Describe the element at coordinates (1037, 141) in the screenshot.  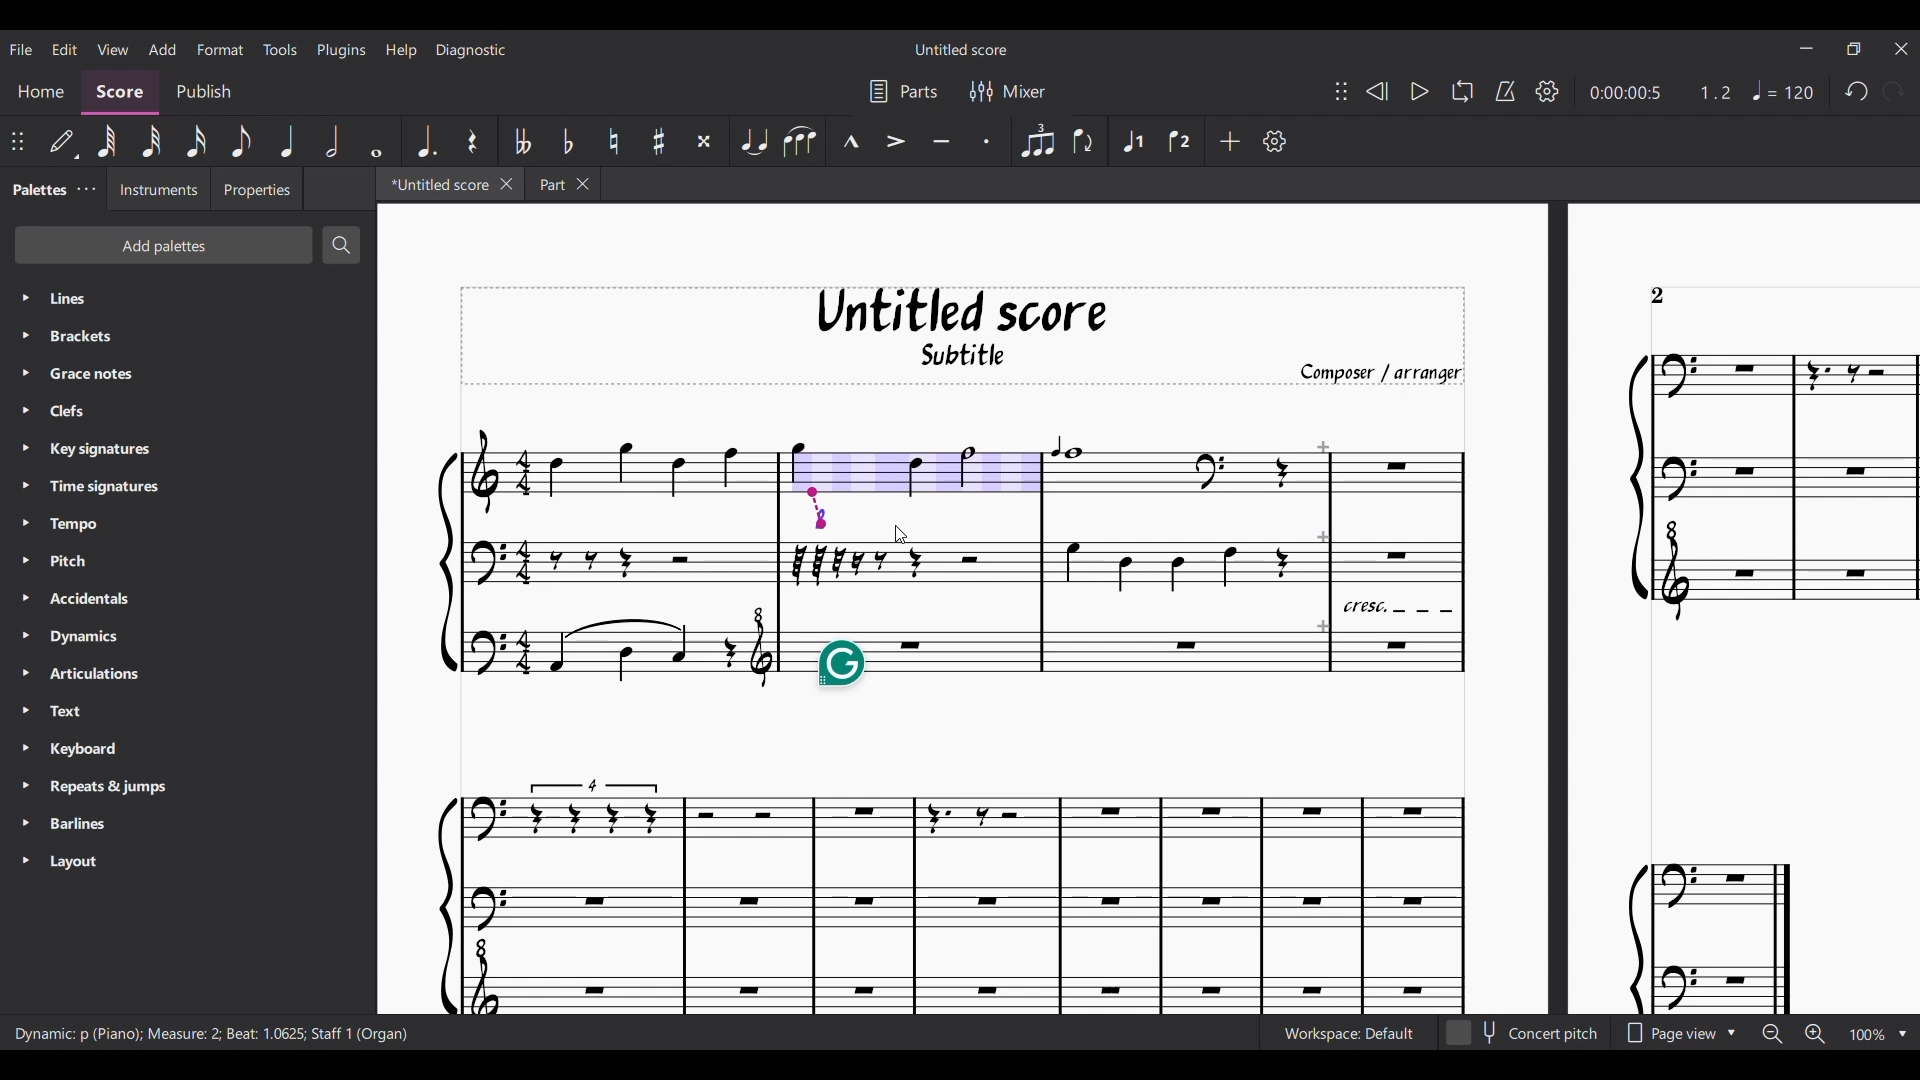
I see `Tuplet` at that location.